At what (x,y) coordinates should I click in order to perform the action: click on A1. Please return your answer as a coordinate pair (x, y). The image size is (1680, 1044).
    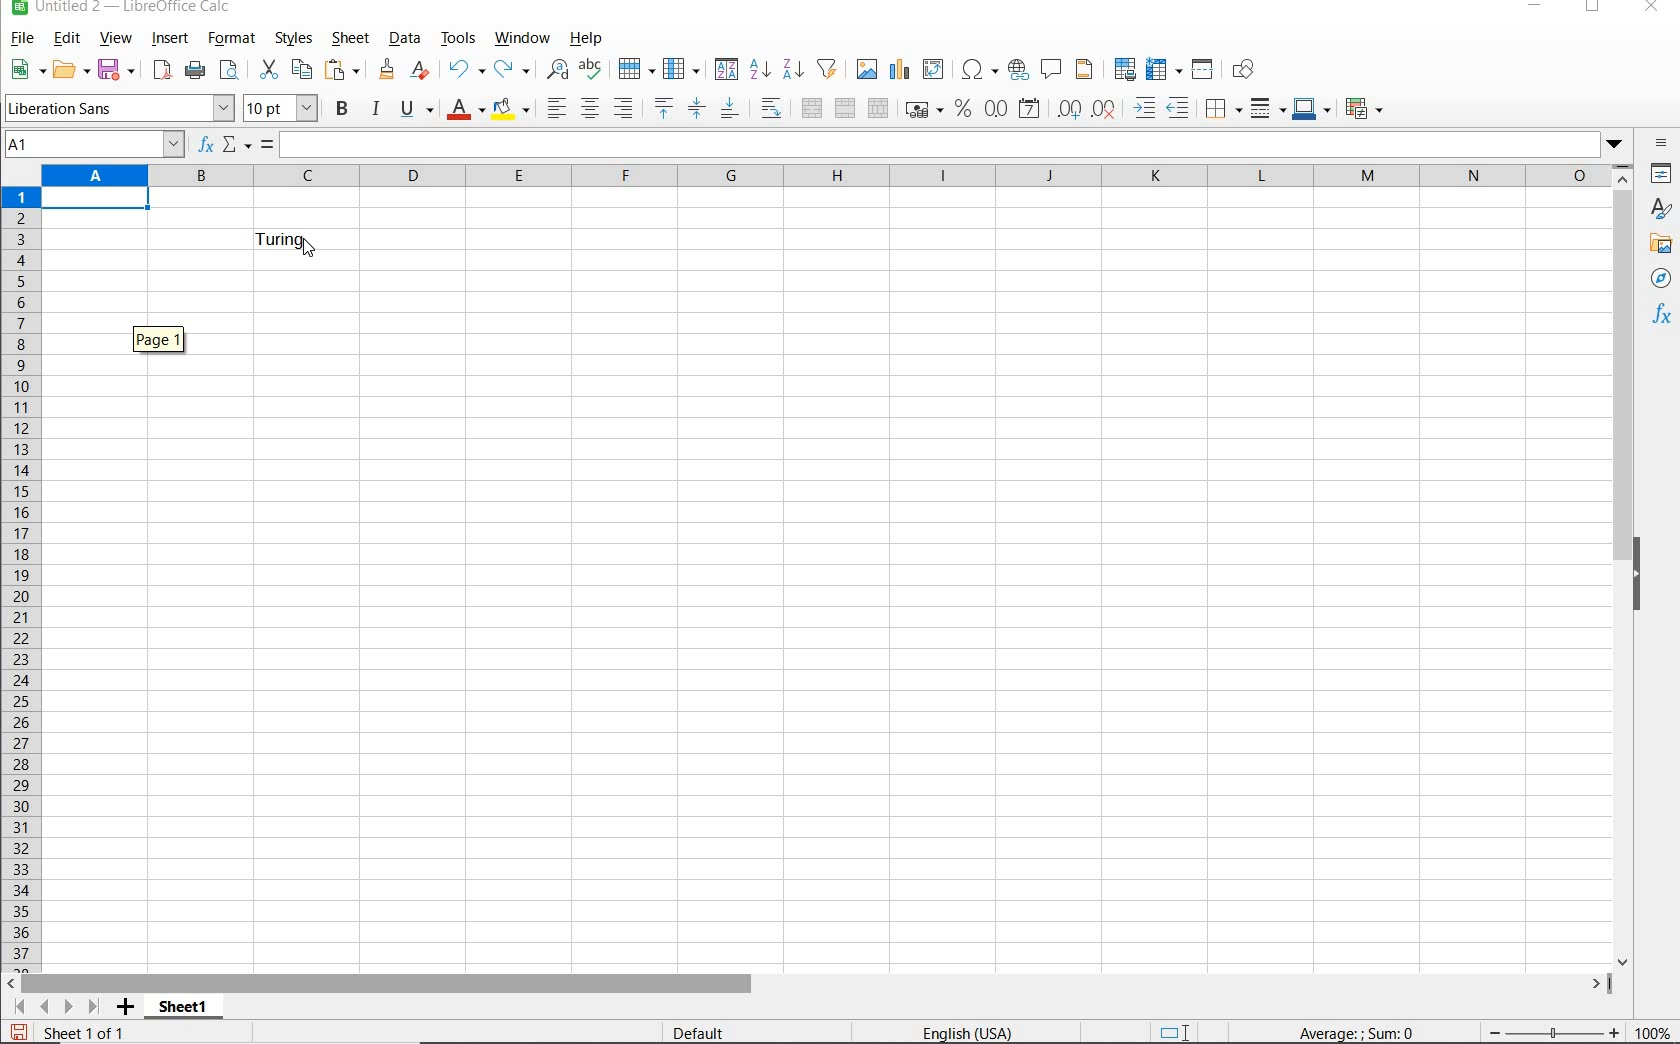
    Looking at the image, I should click on (92, 143).